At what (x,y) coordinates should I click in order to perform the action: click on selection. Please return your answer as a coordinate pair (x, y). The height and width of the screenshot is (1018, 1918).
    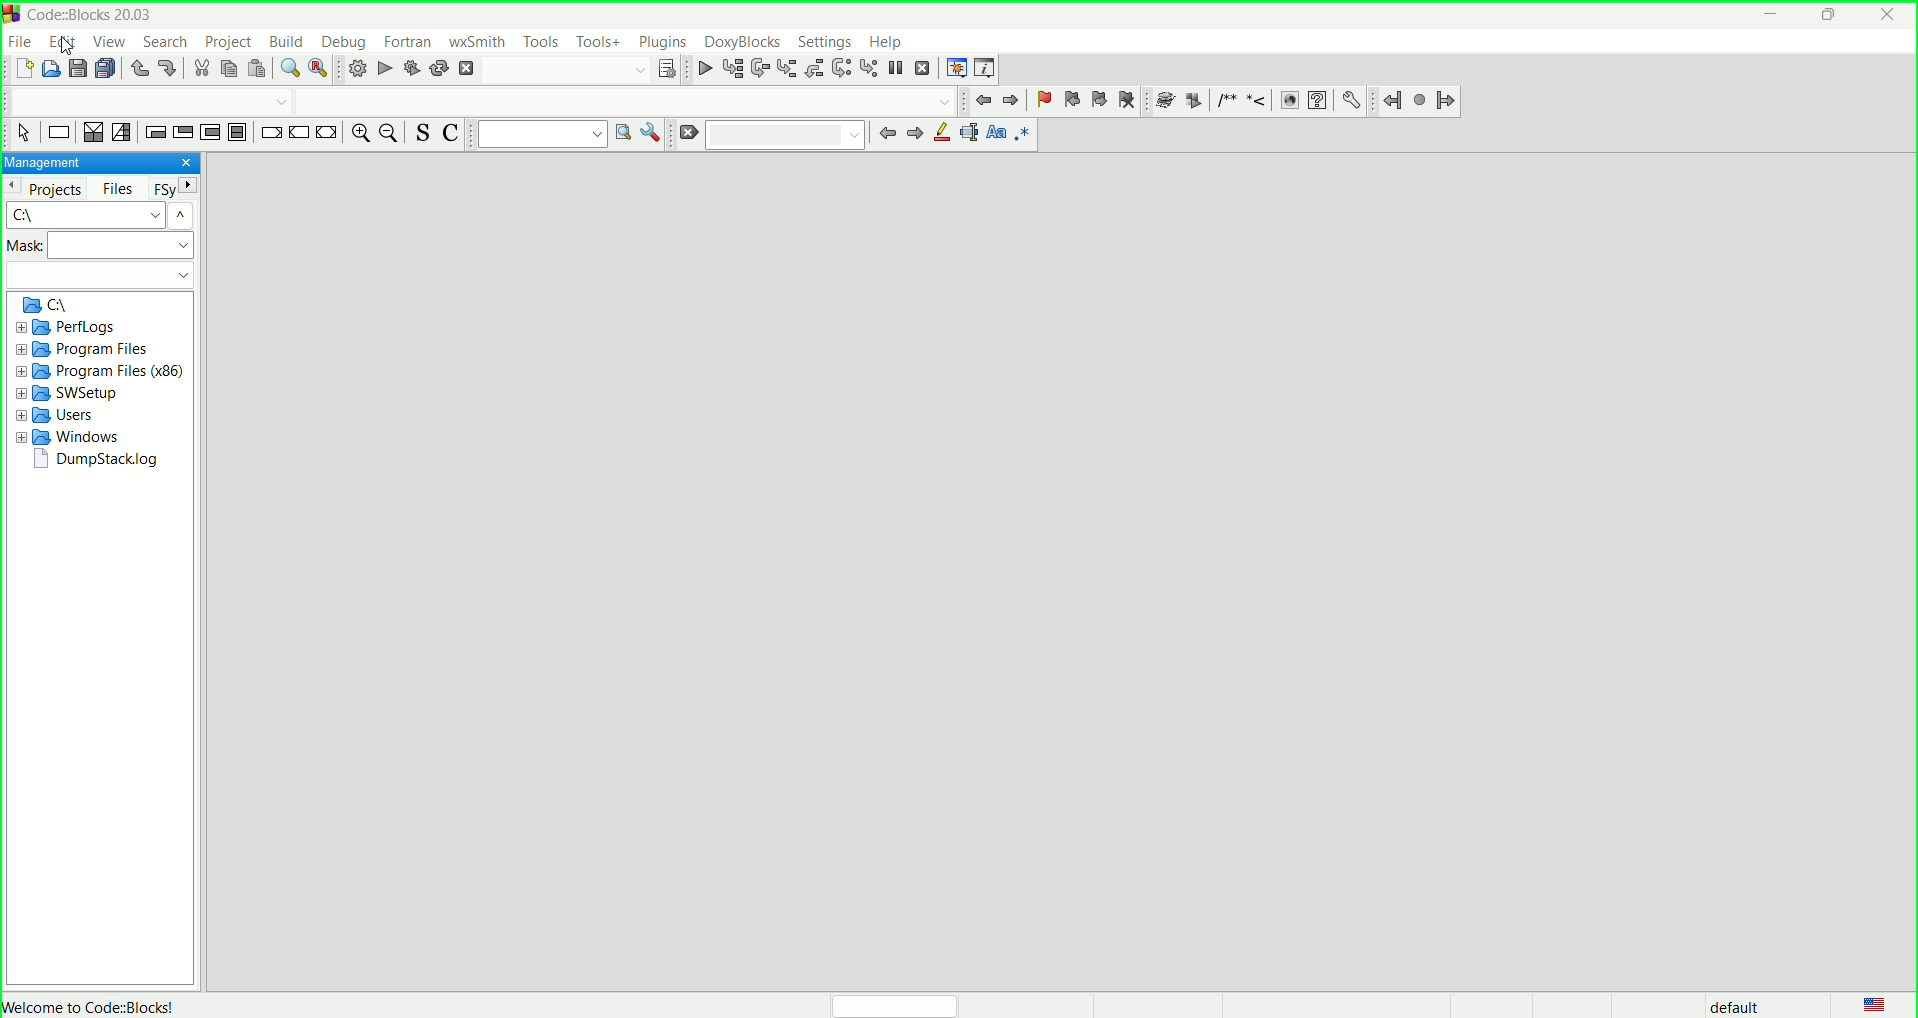
    Looking at the image, I should click on (123, 133).